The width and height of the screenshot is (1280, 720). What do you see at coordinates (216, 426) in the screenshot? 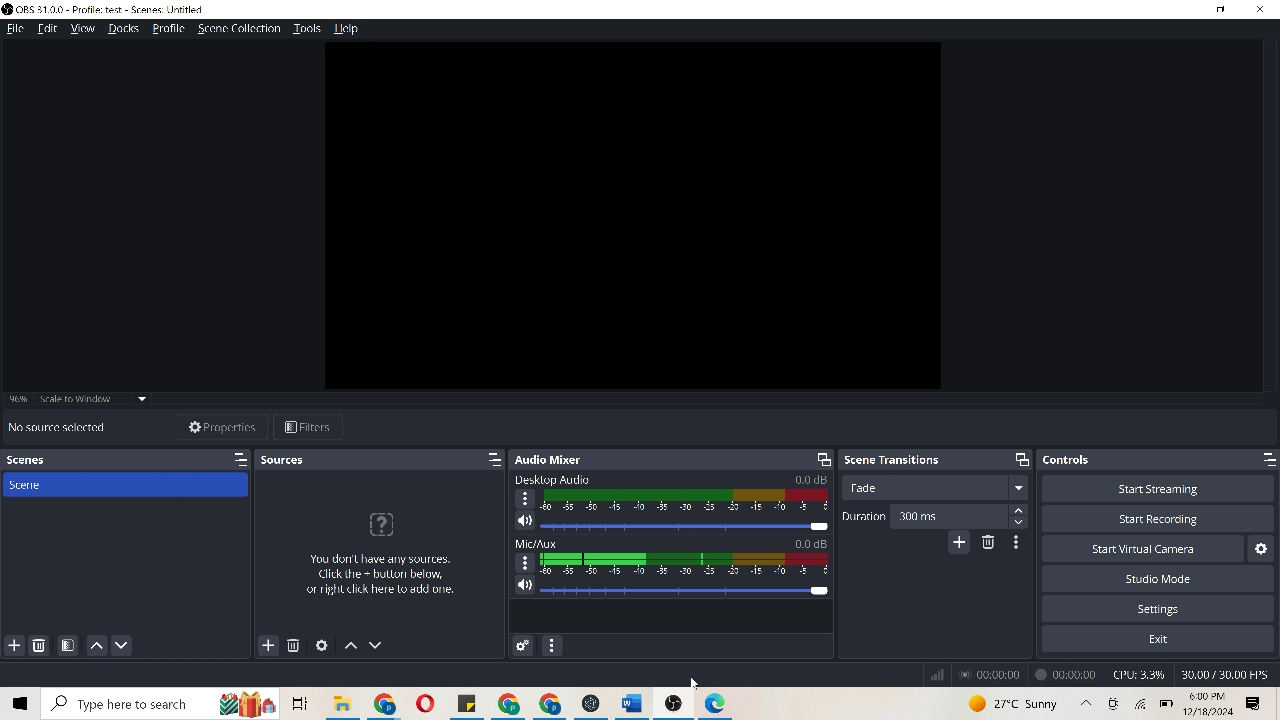
I see `properties` at bounding box center [216, 426].